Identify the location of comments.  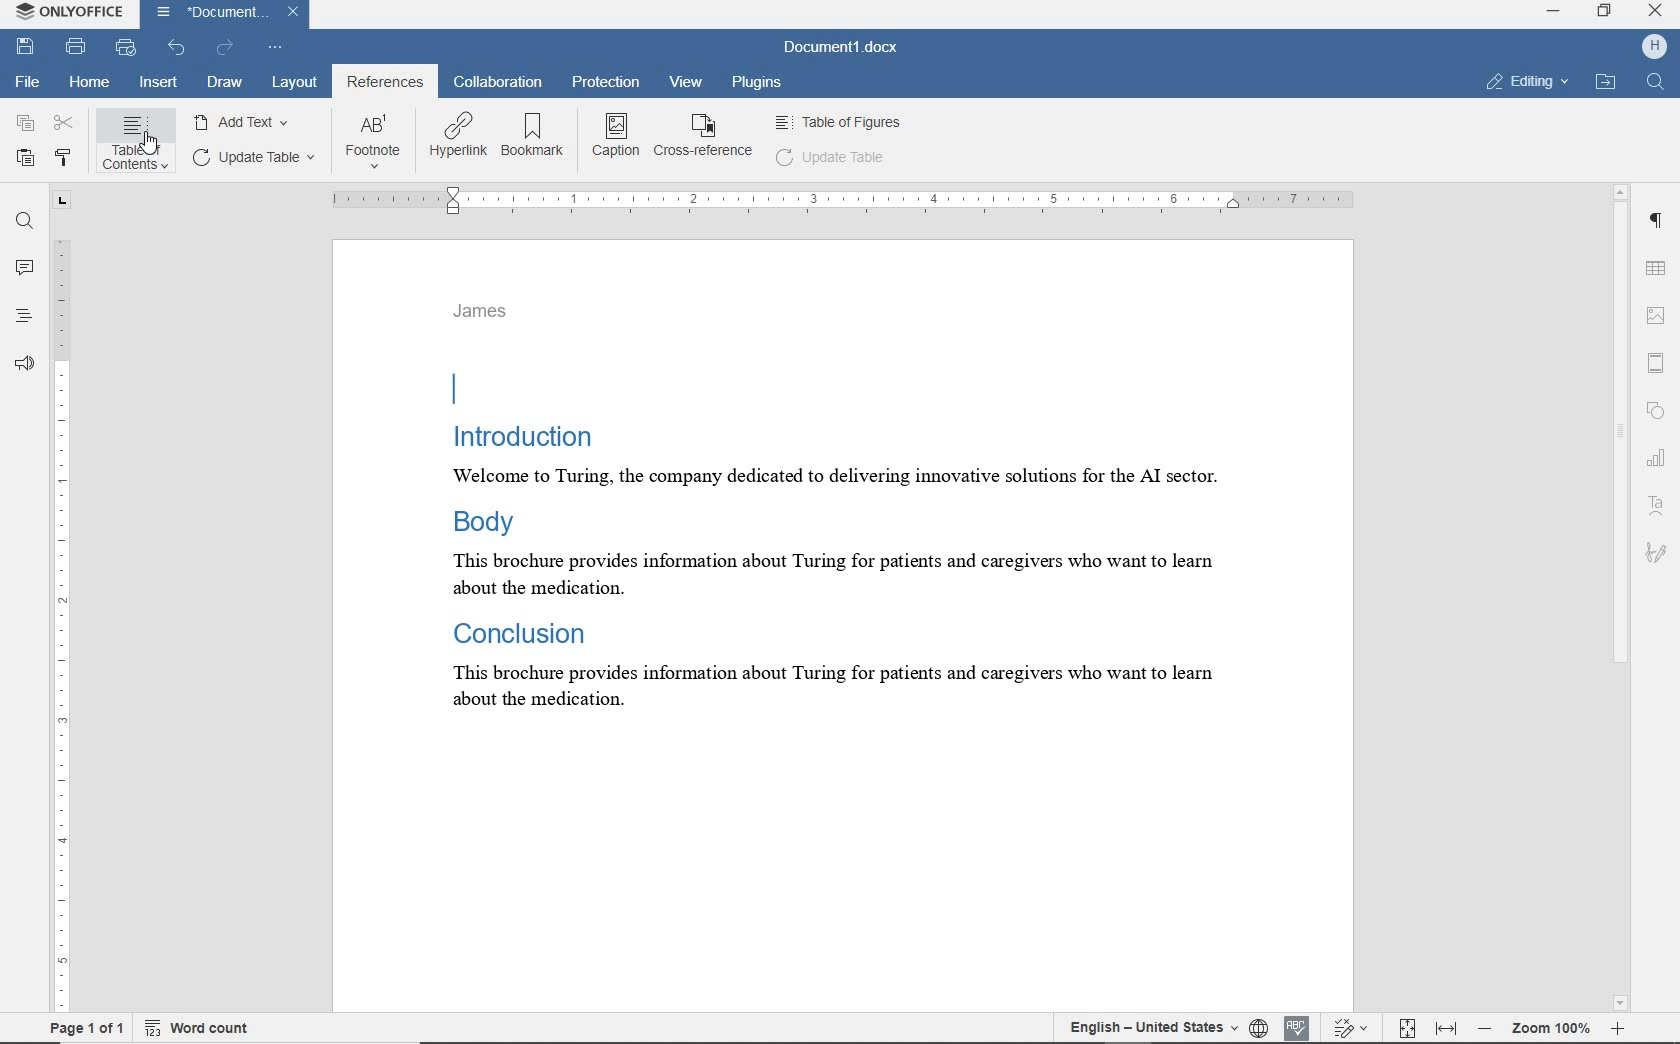
(23, 267).